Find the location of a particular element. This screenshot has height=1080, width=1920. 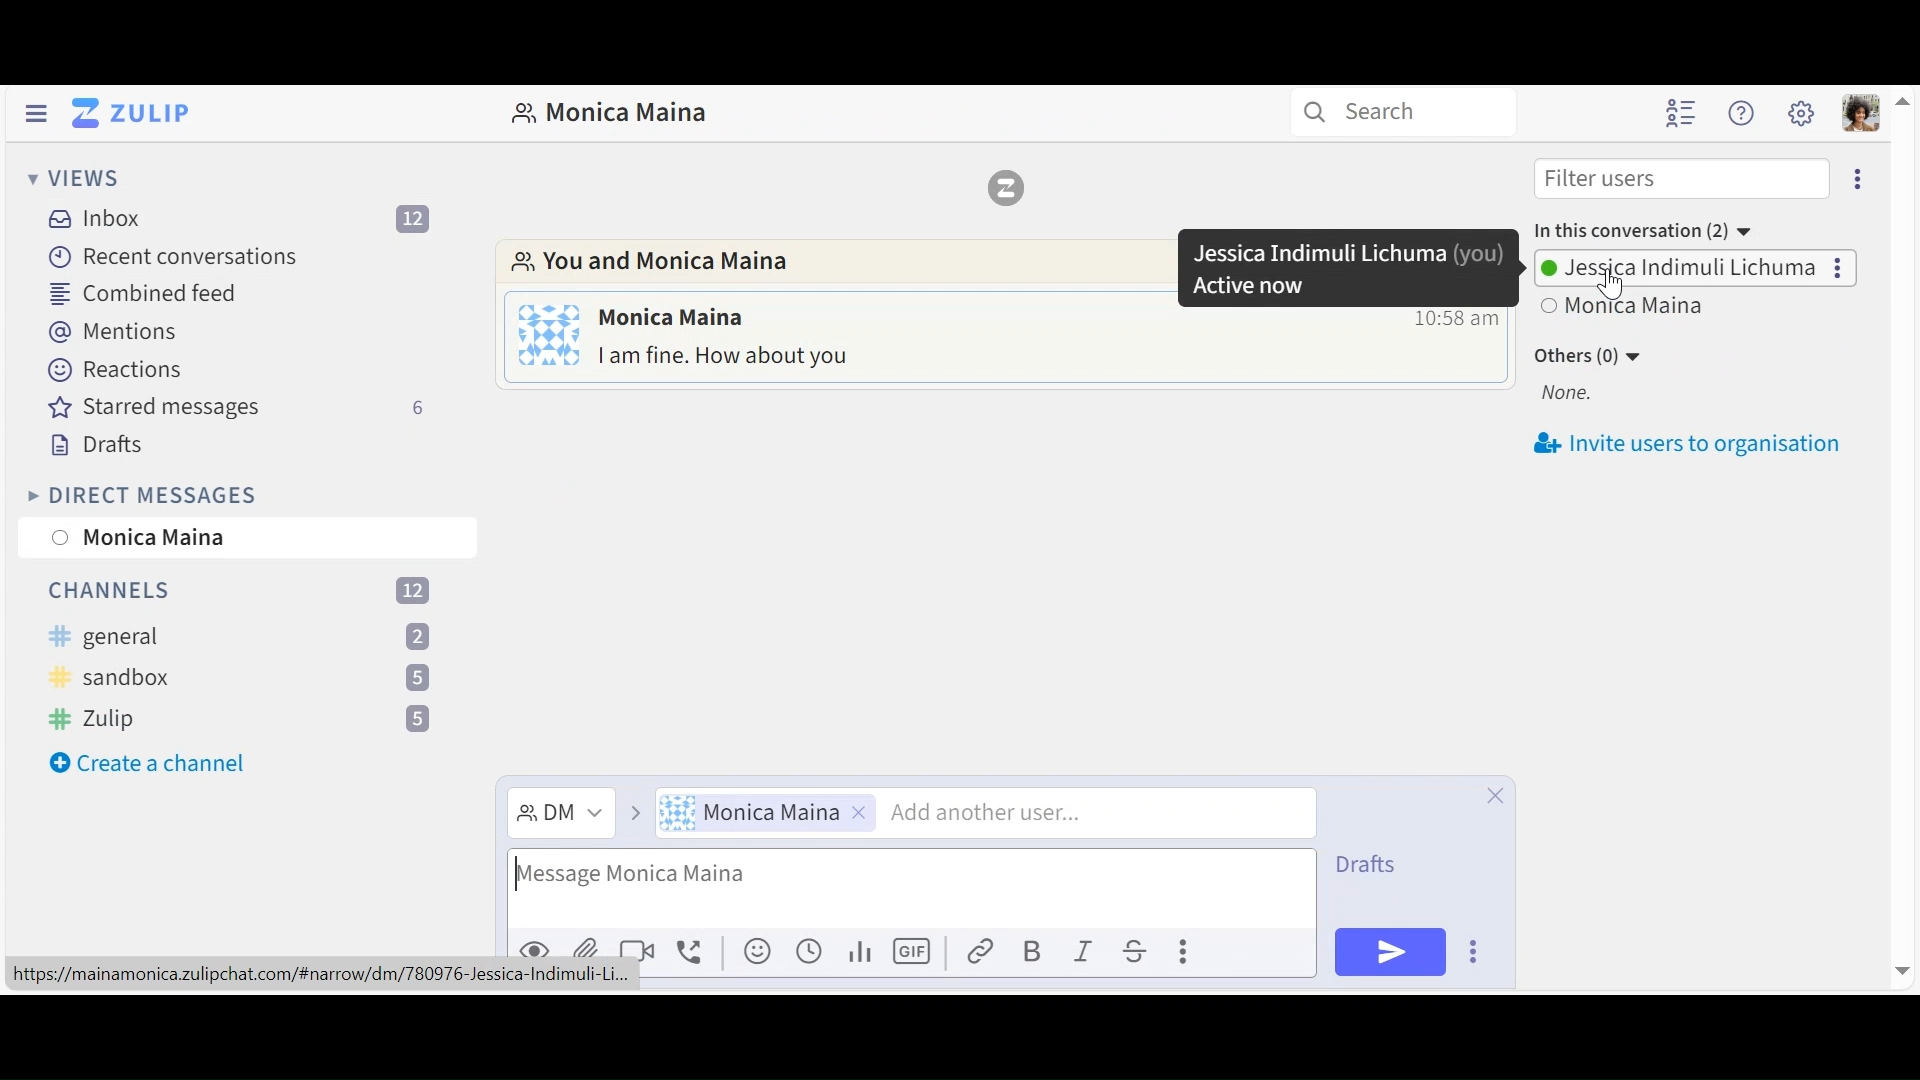

Direct Messages with user is located at coordinates (609, 113).